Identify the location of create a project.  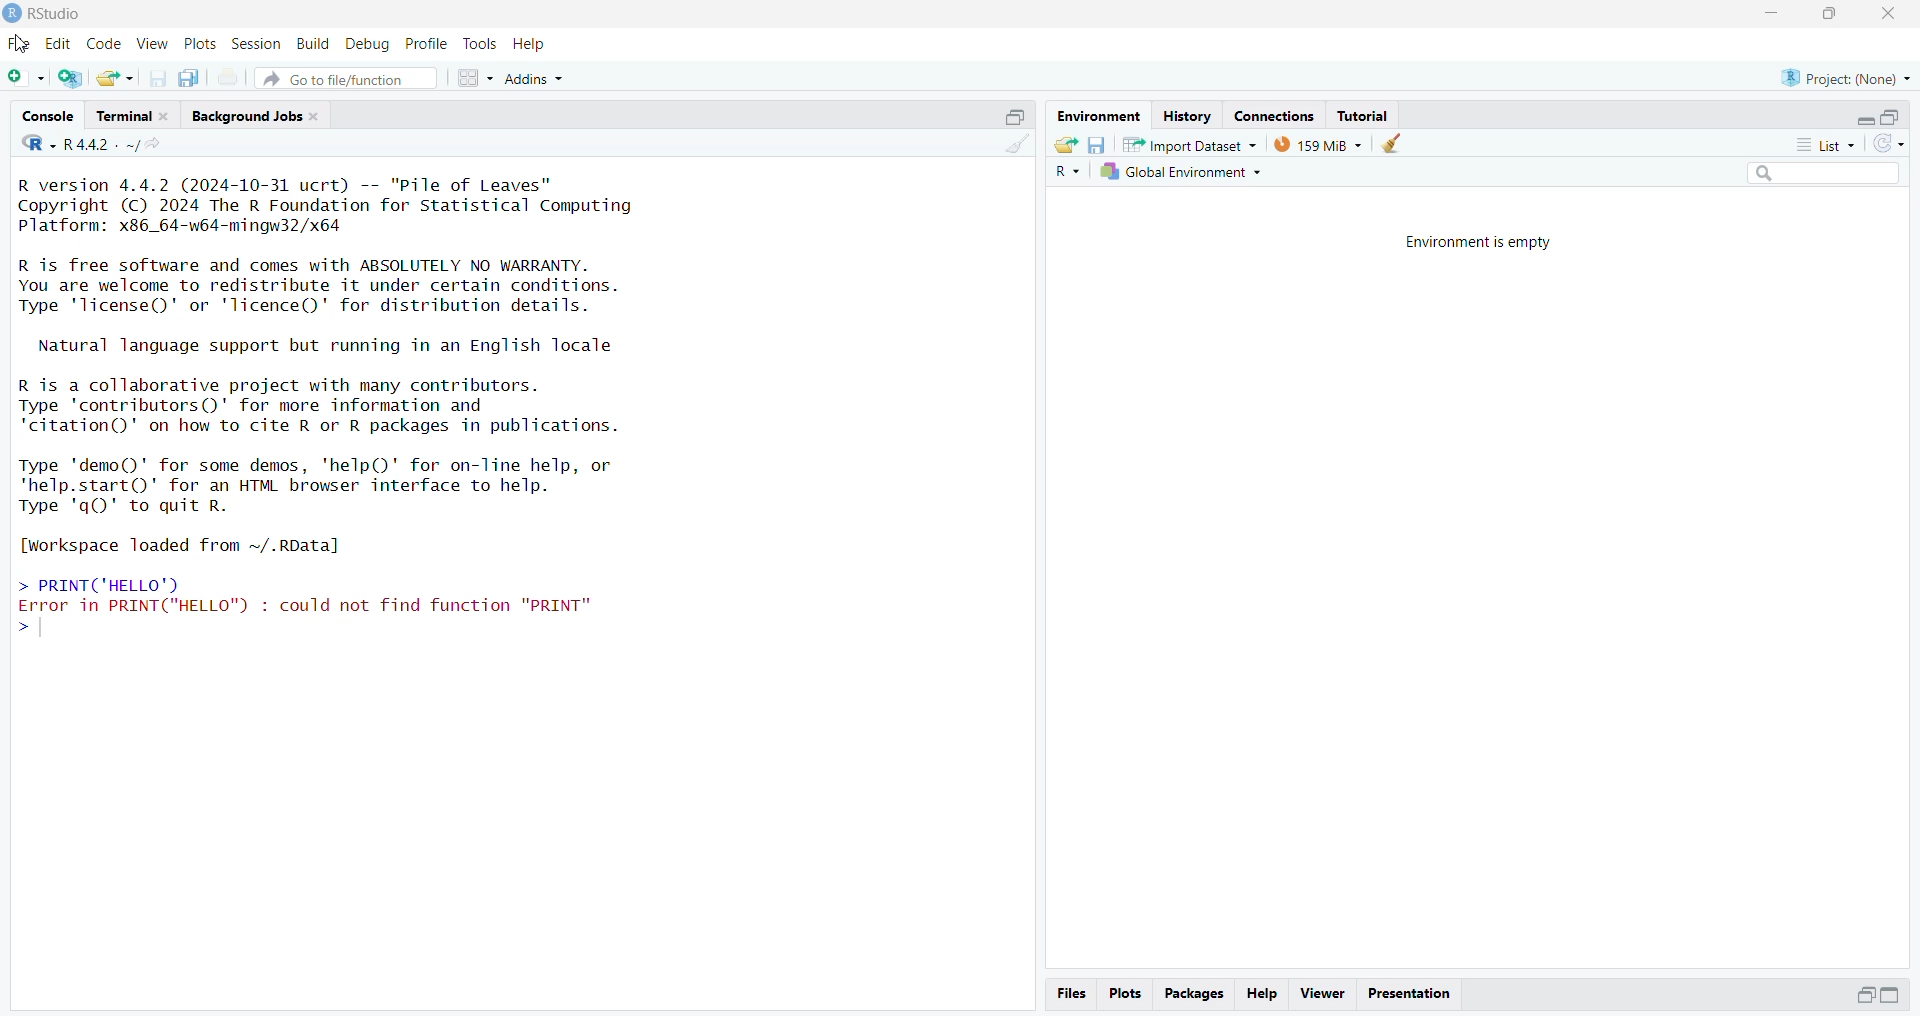
(73, 78).